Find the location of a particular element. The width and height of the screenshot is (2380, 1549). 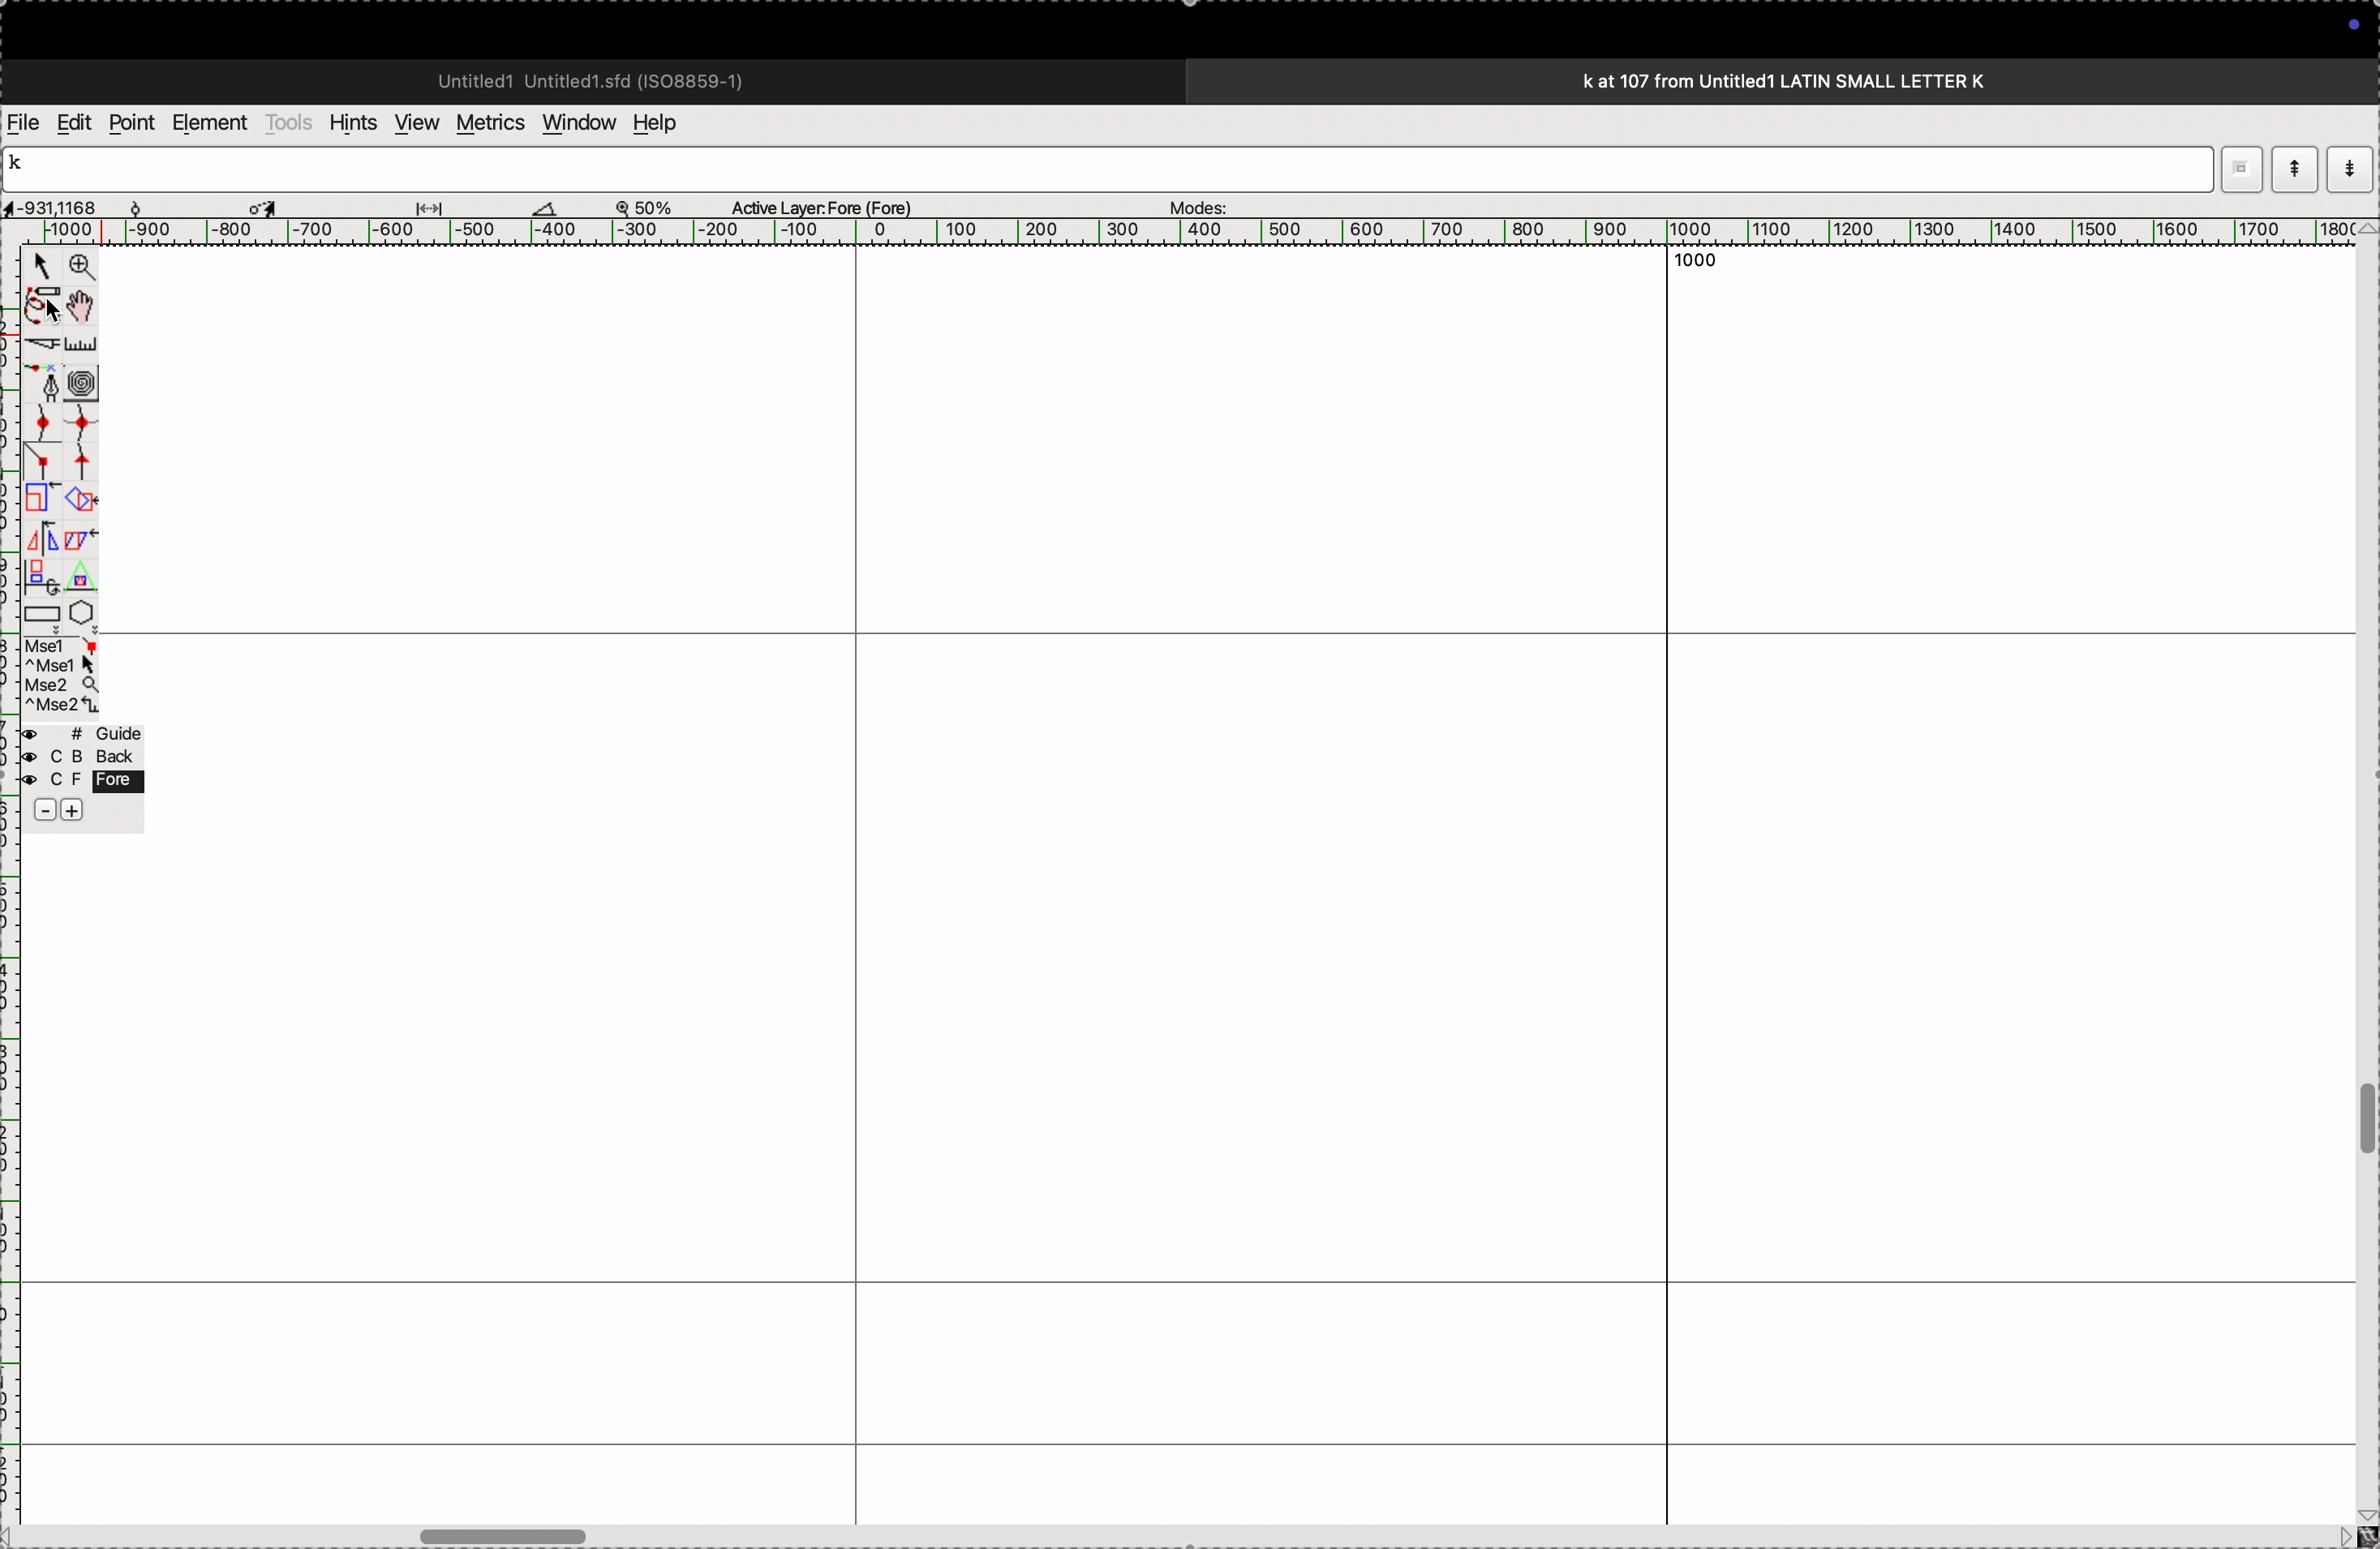

title is located at coordinates (1838, 80).